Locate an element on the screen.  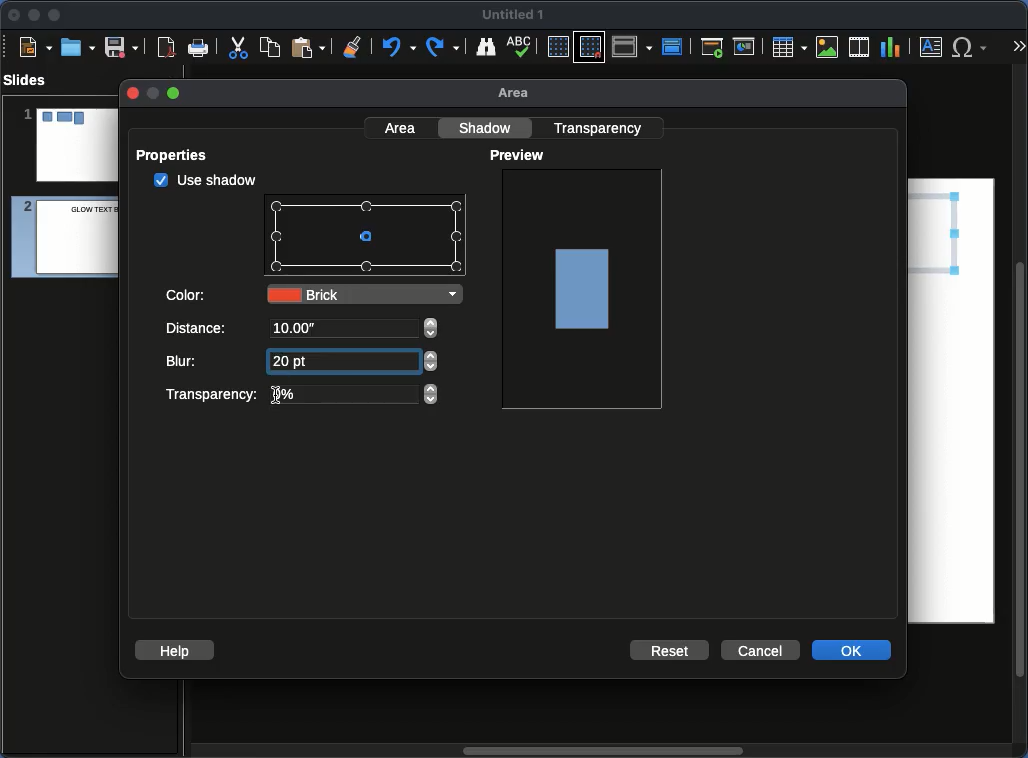
Special characters is located at coordinates (974, 47).